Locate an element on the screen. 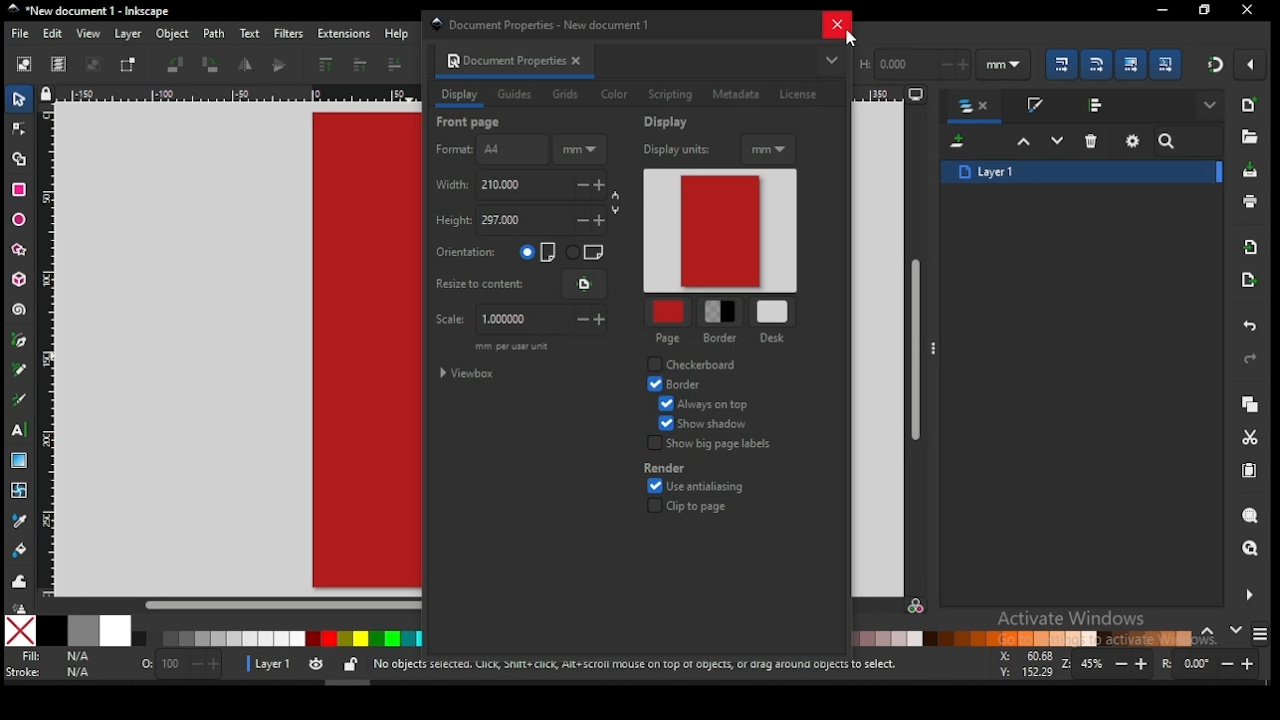 Image resolution: width=1280 pixels, height=720 pixels. next is located at coordinates (1236, 630).